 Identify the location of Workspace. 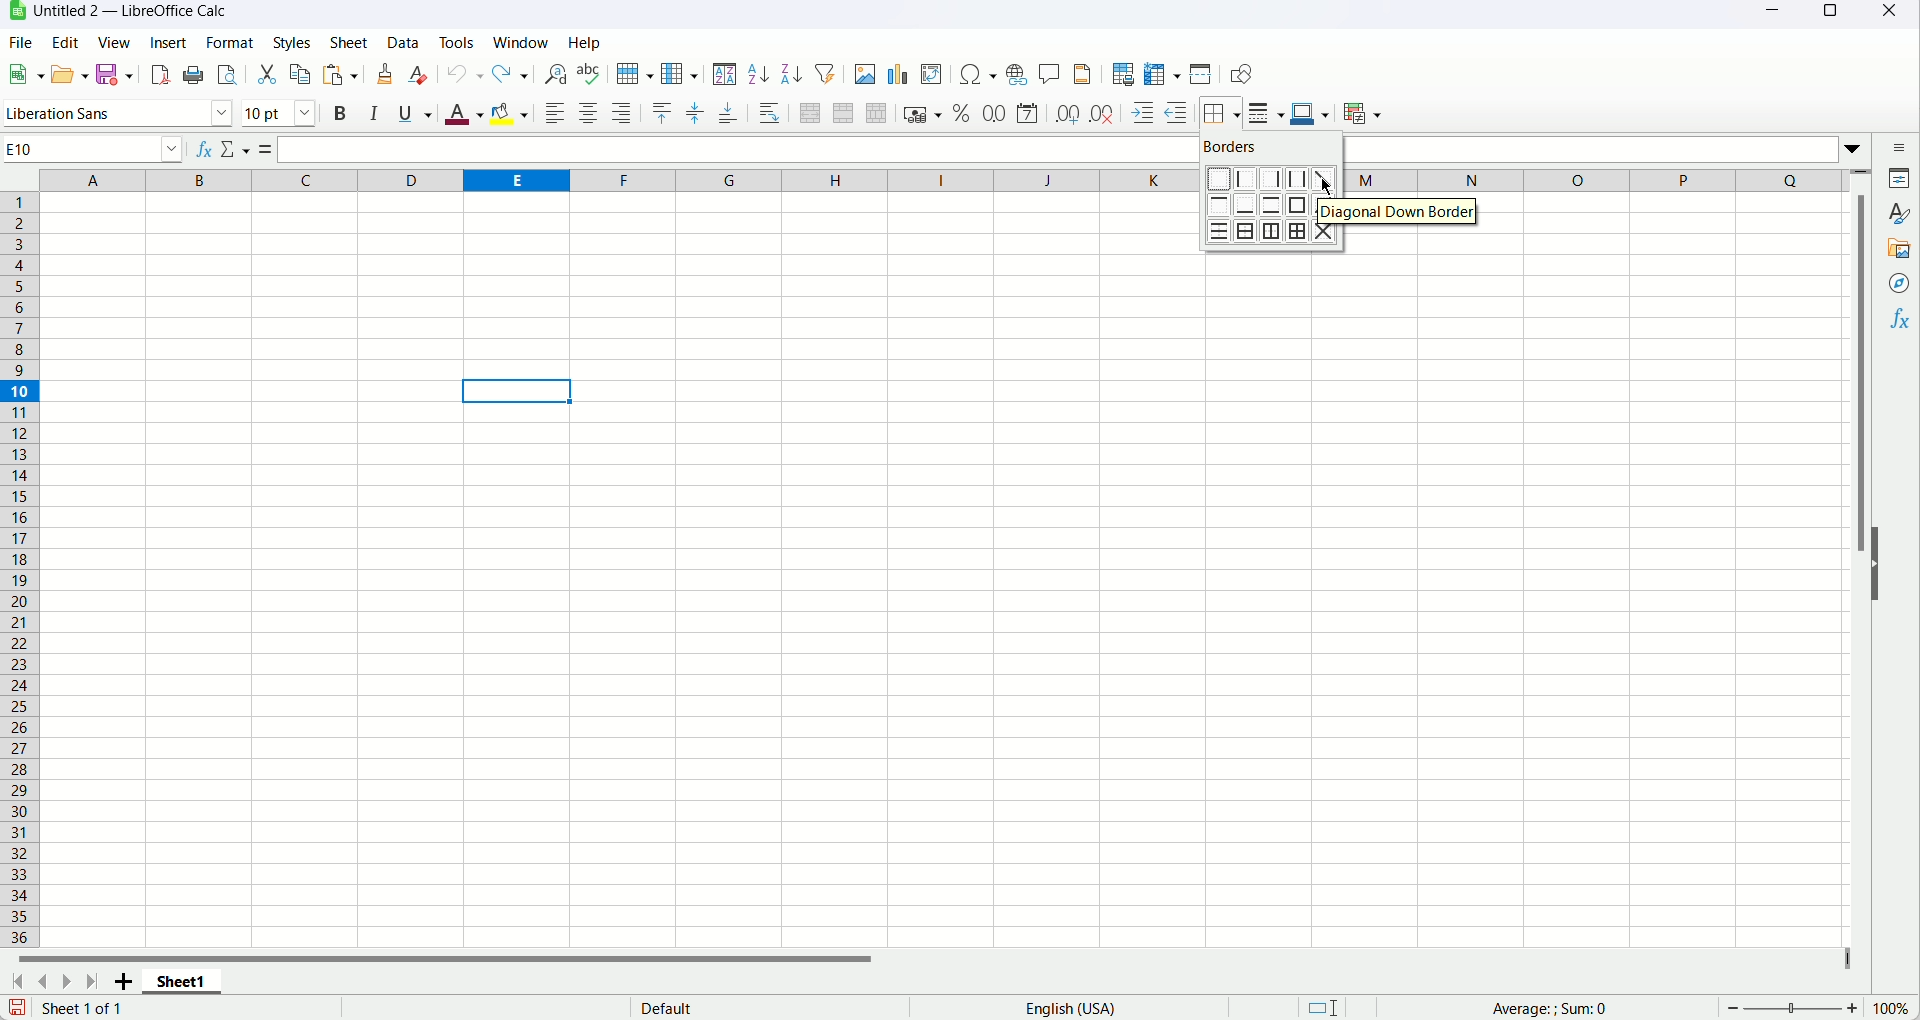
(626, 572).